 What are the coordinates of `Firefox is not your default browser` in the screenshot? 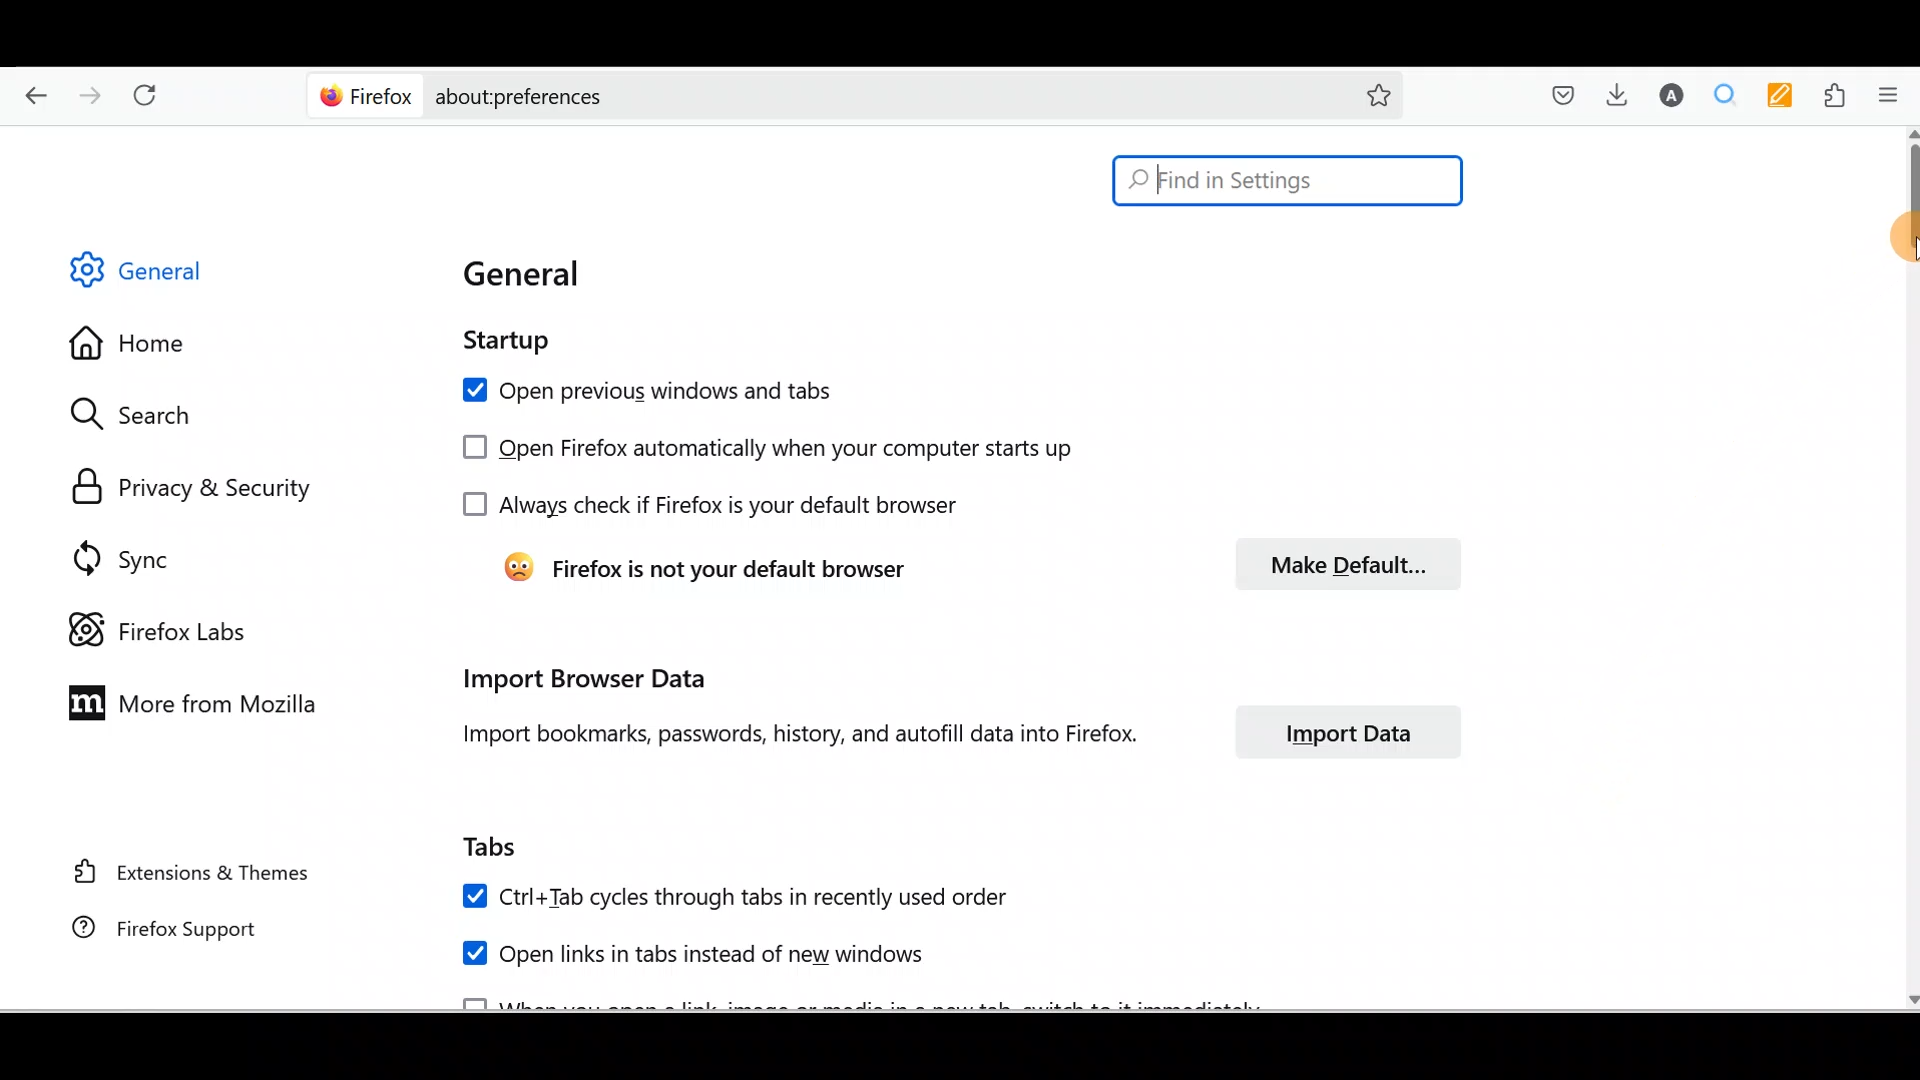 It's located at (698, 567).